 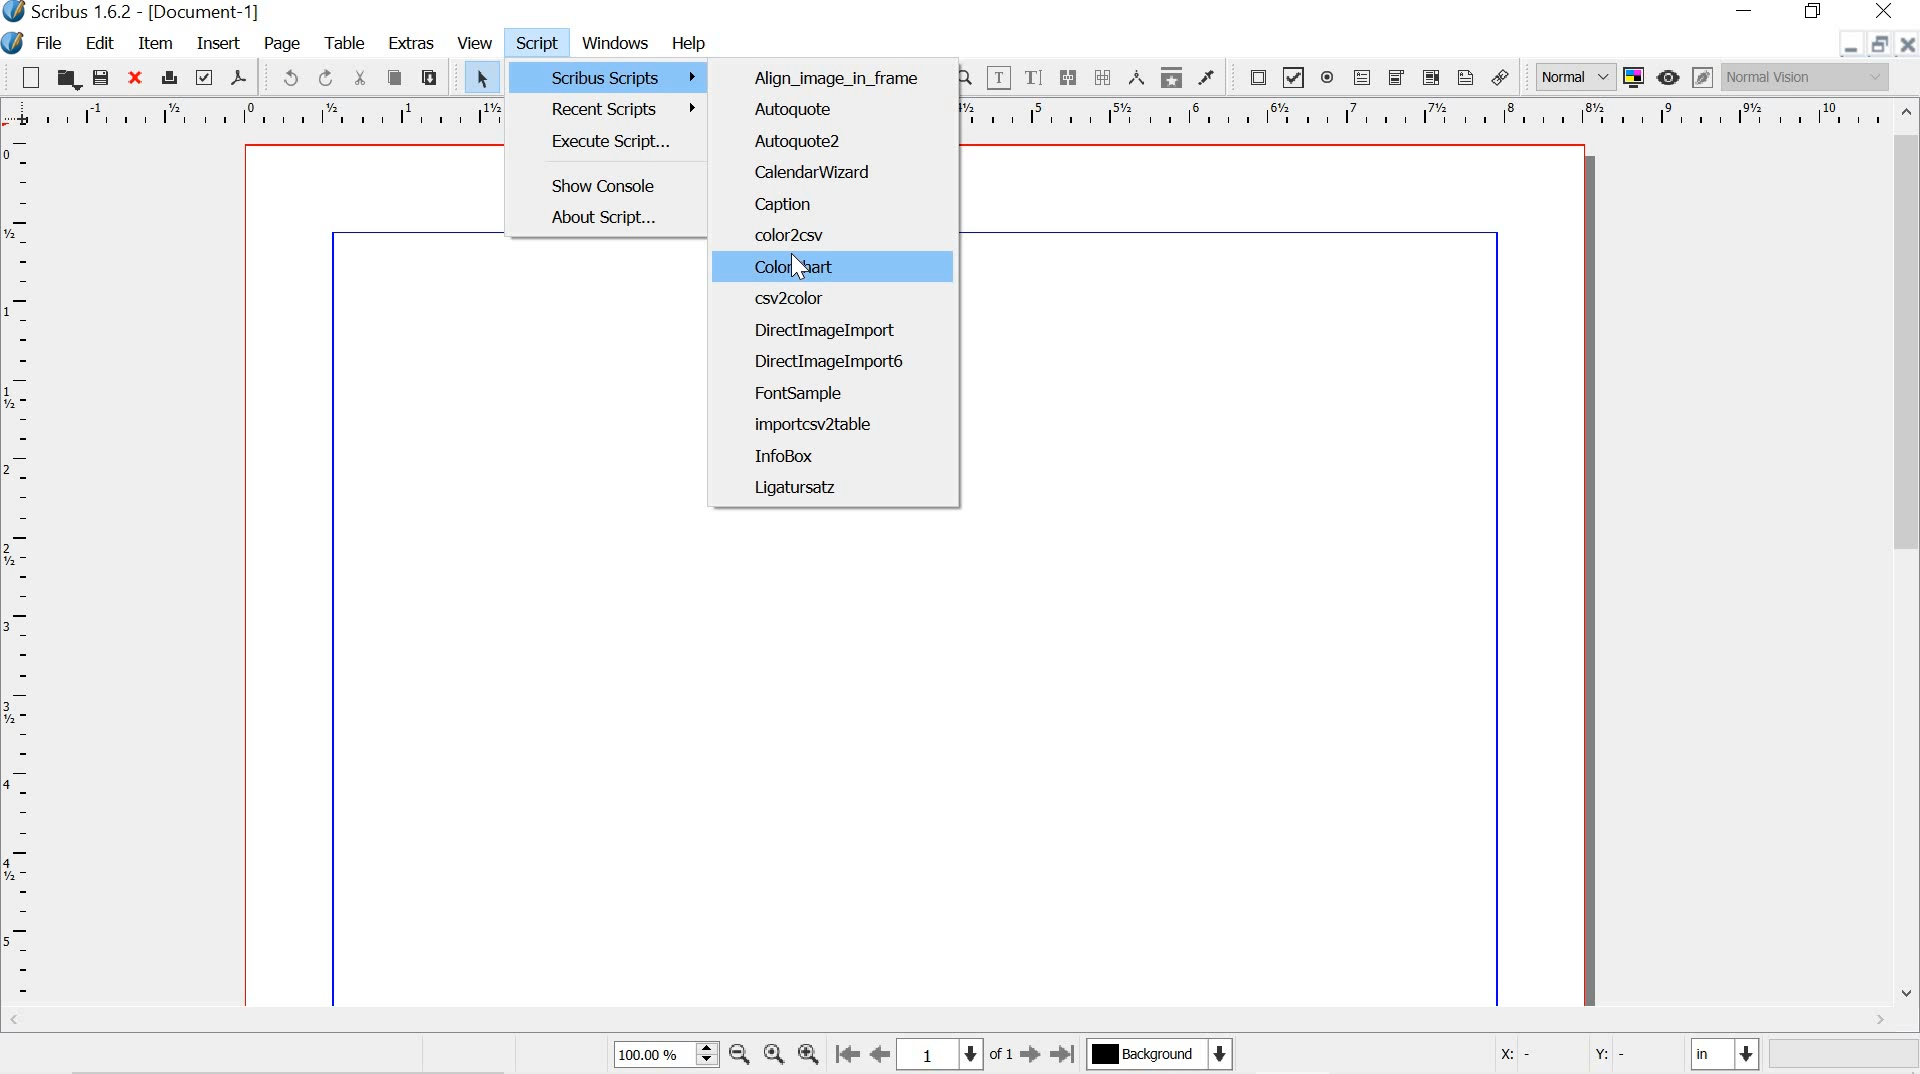 I want to click on Help, so click(x=691, y=43).